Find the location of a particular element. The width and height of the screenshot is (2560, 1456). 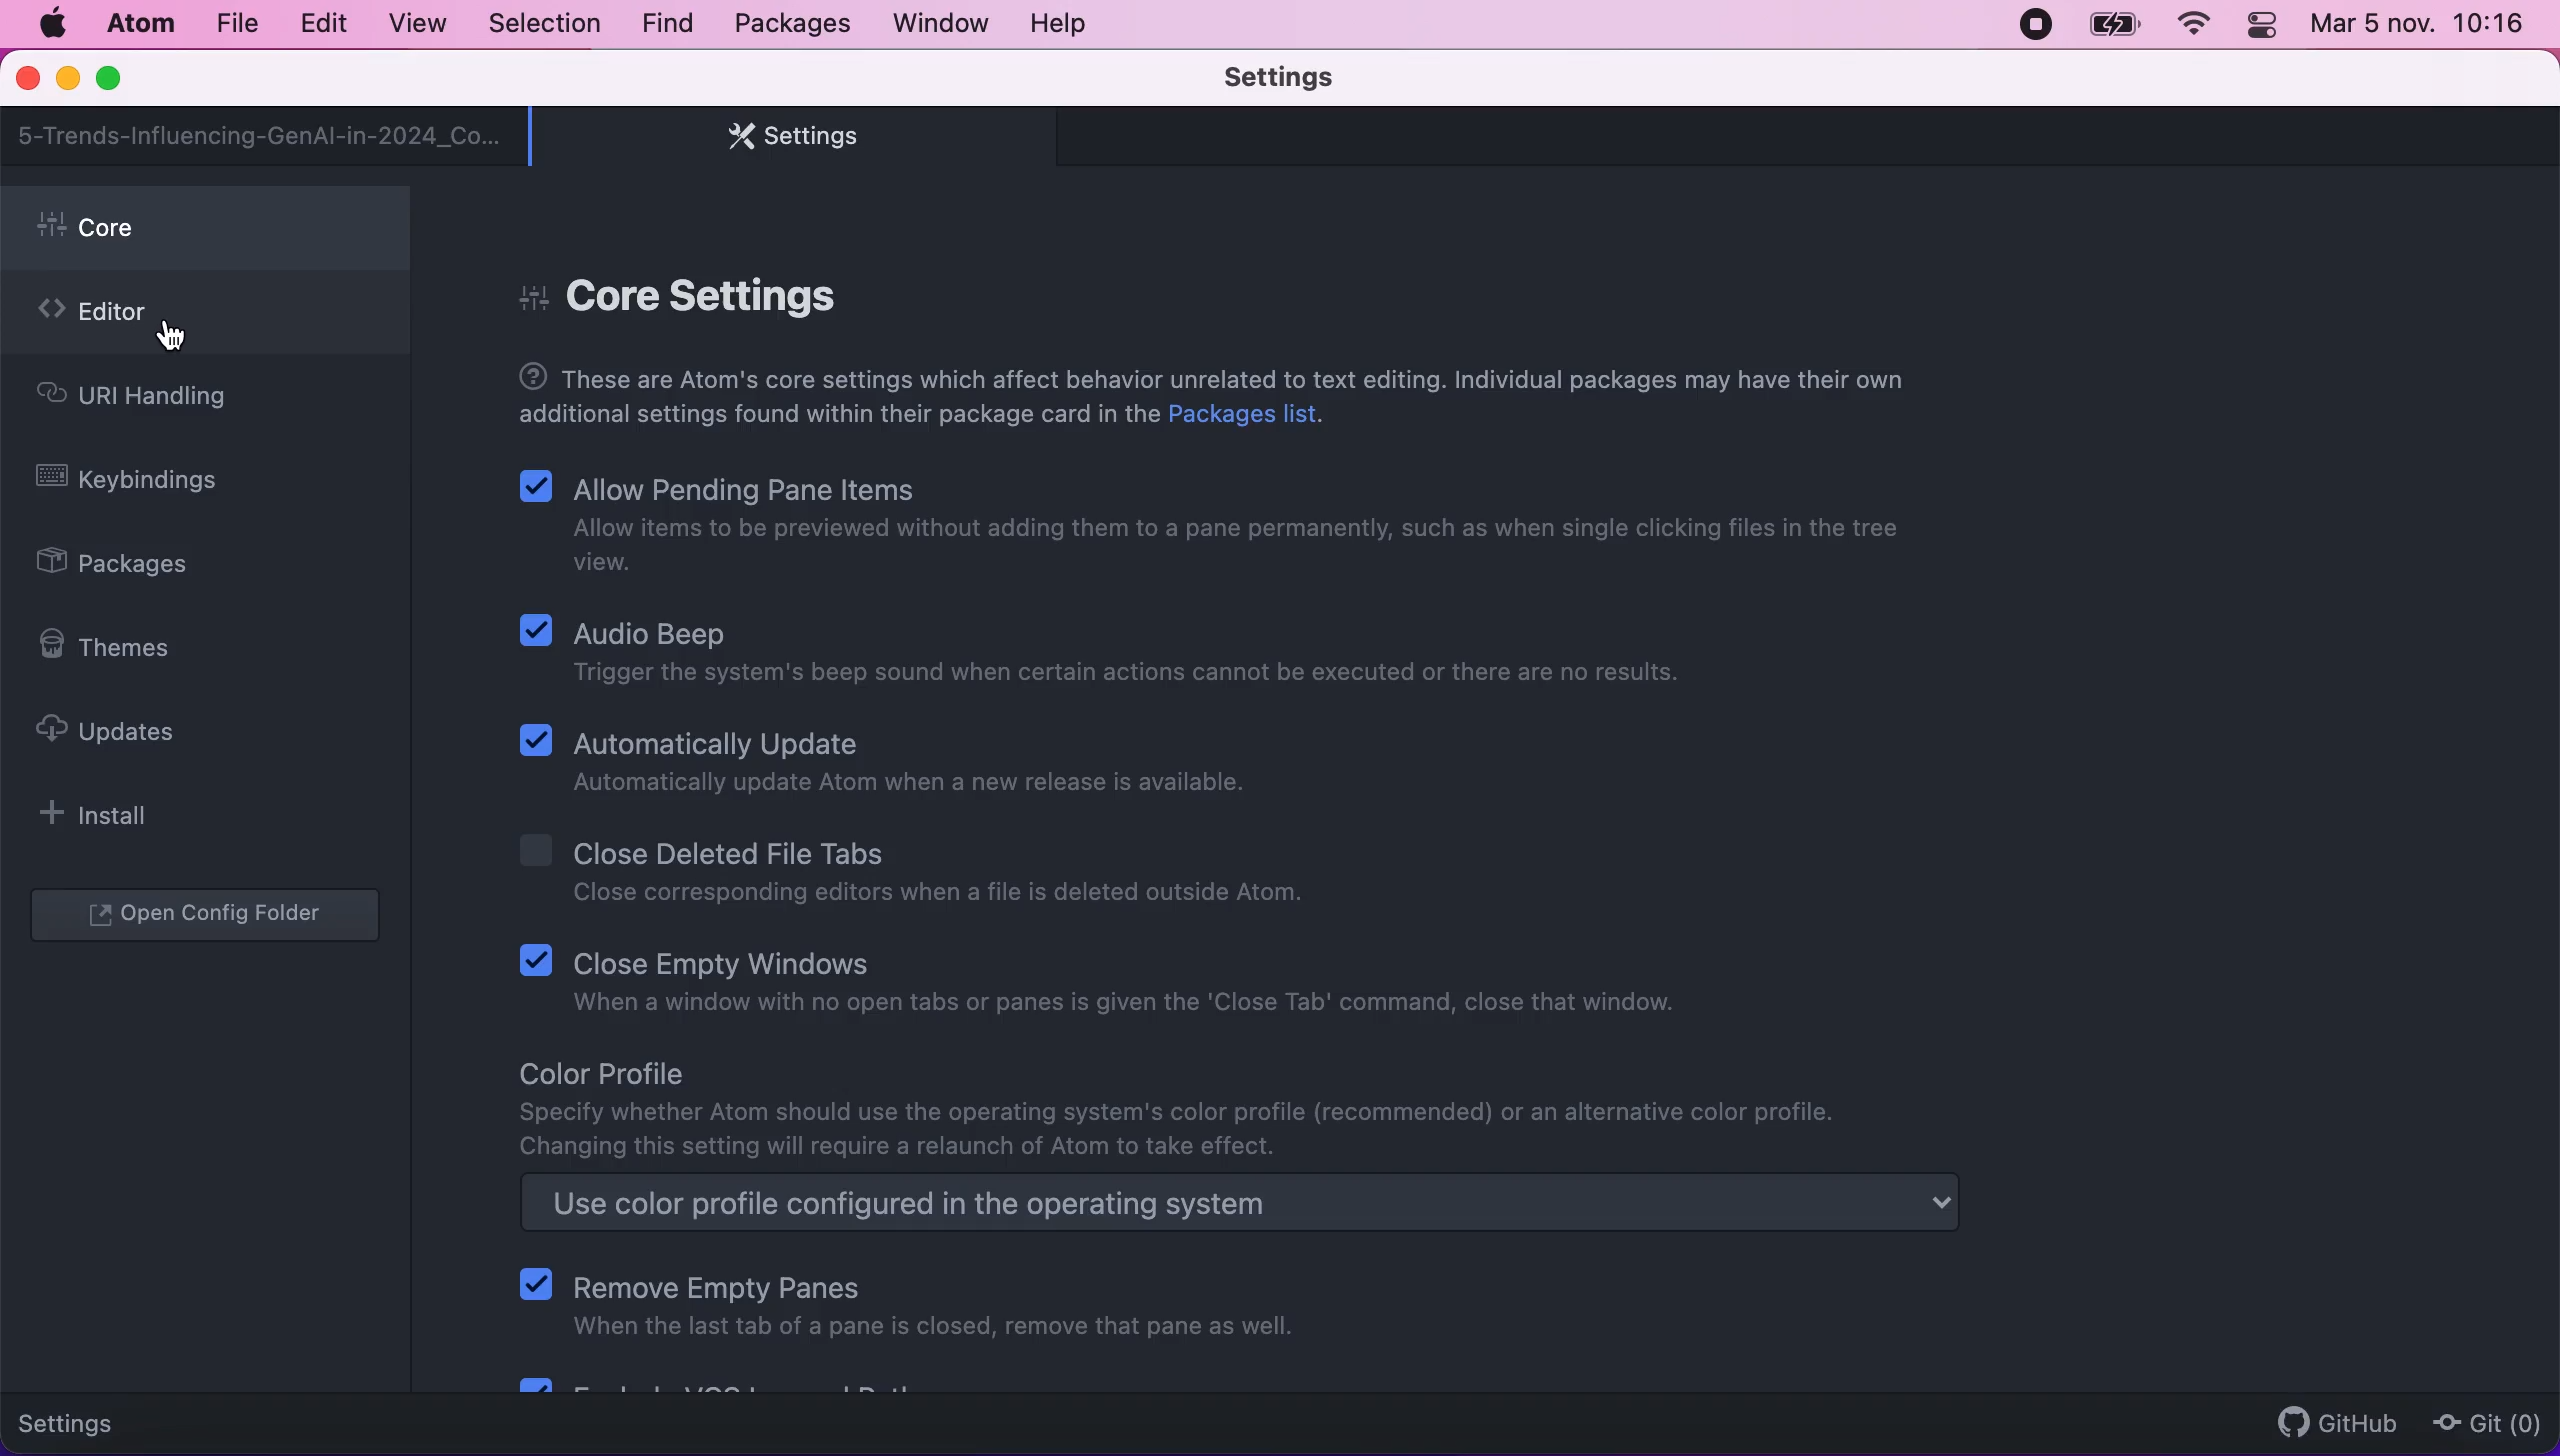

window is located at coordinates (942, 22).